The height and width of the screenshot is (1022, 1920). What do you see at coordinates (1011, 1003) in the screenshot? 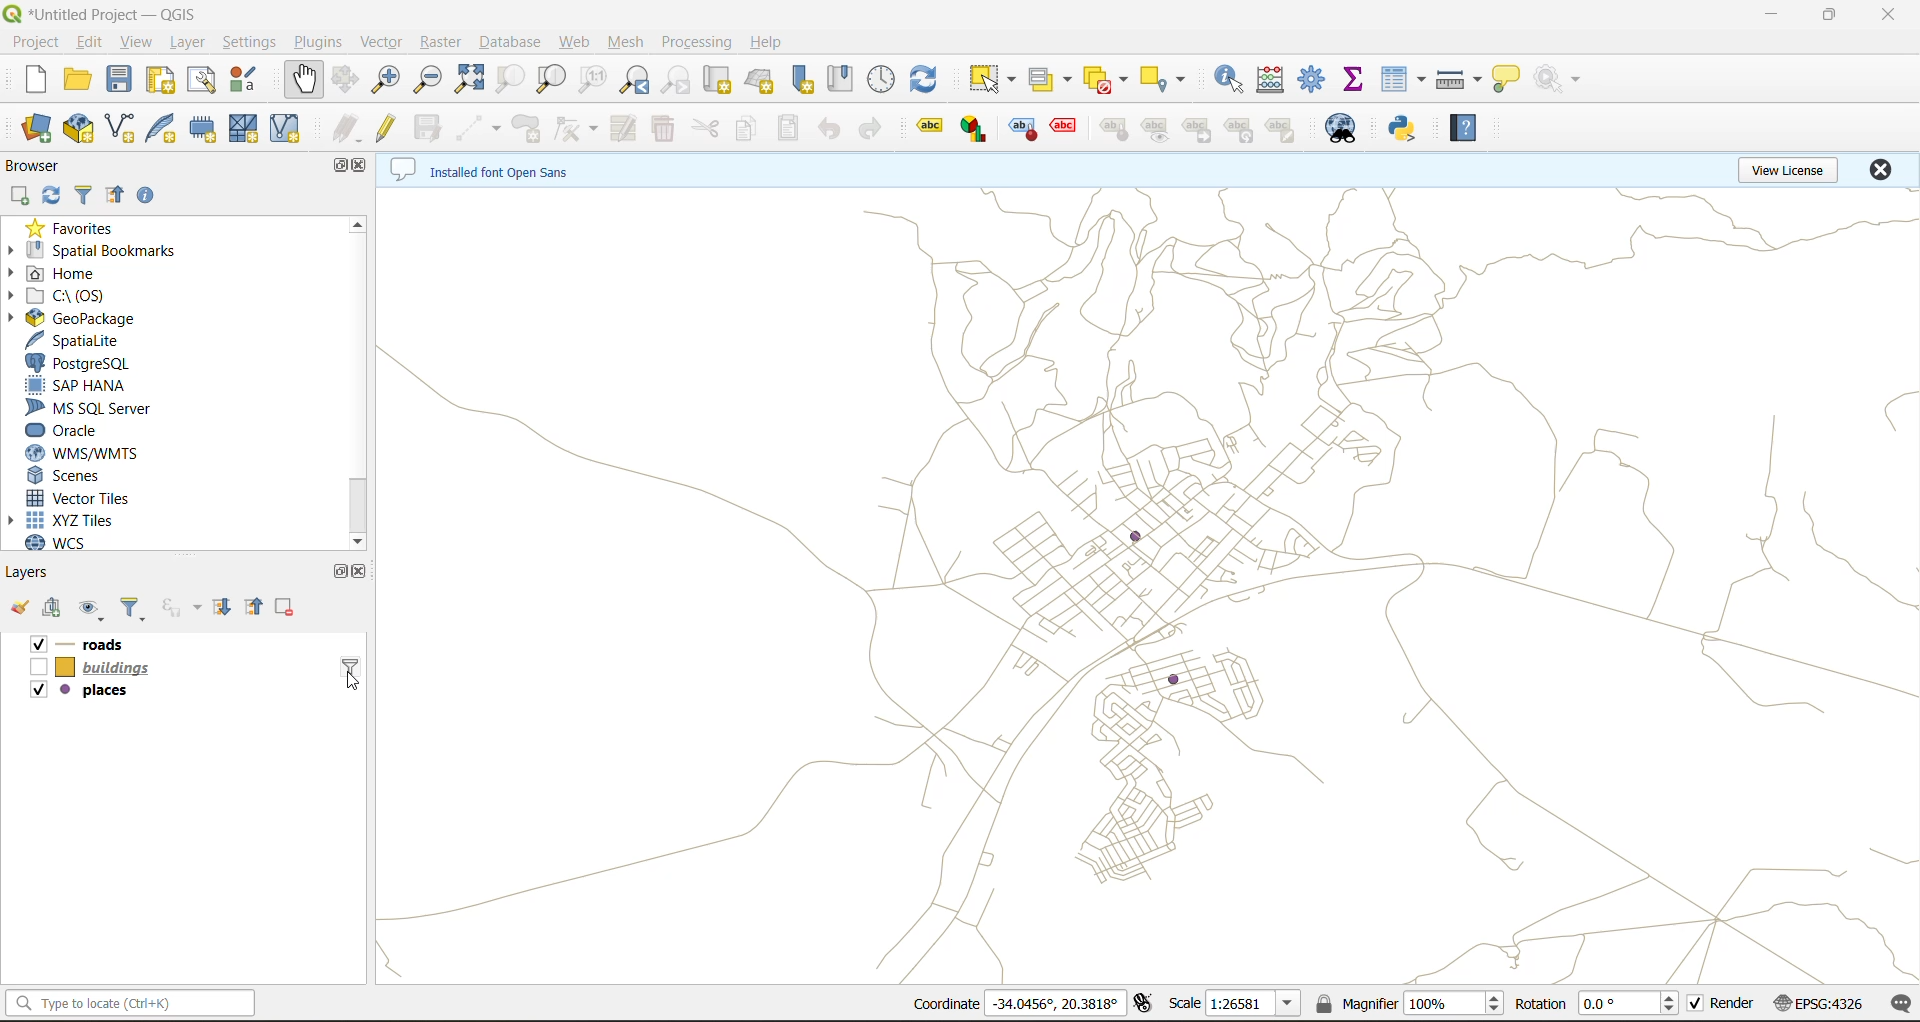
I see `coordinates` at bounding box center [1011, 1003].